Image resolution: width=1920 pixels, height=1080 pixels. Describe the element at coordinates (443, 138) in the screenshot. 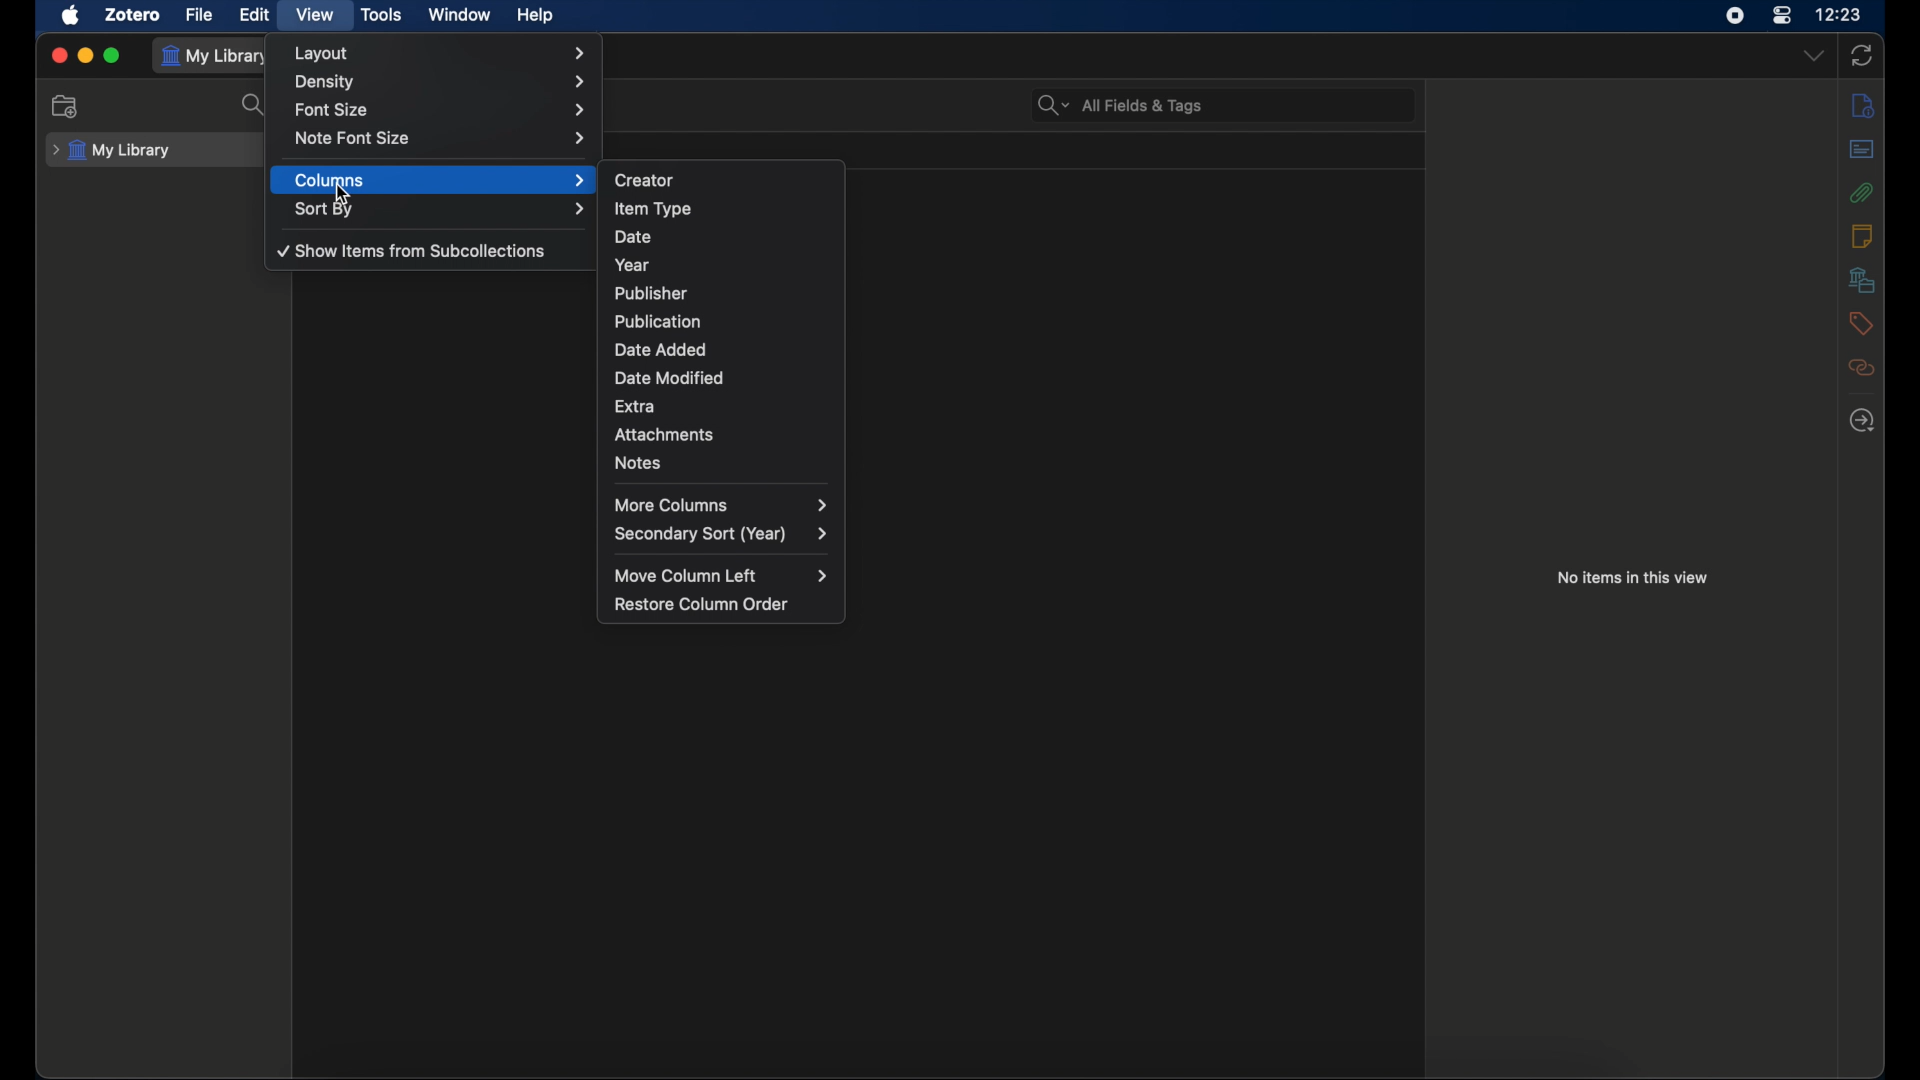

I see `note font size` at that location.